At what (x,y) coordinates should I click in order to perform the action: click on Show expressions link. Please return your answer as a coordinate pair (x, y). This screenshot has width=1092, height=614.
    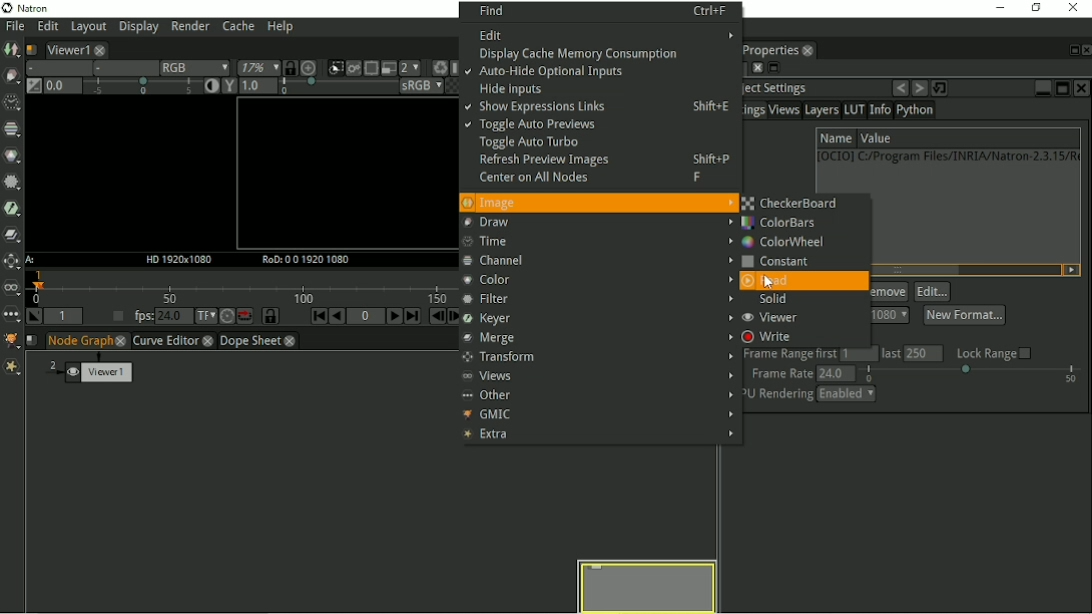
    Looking at the image, I should click on (601, 109).